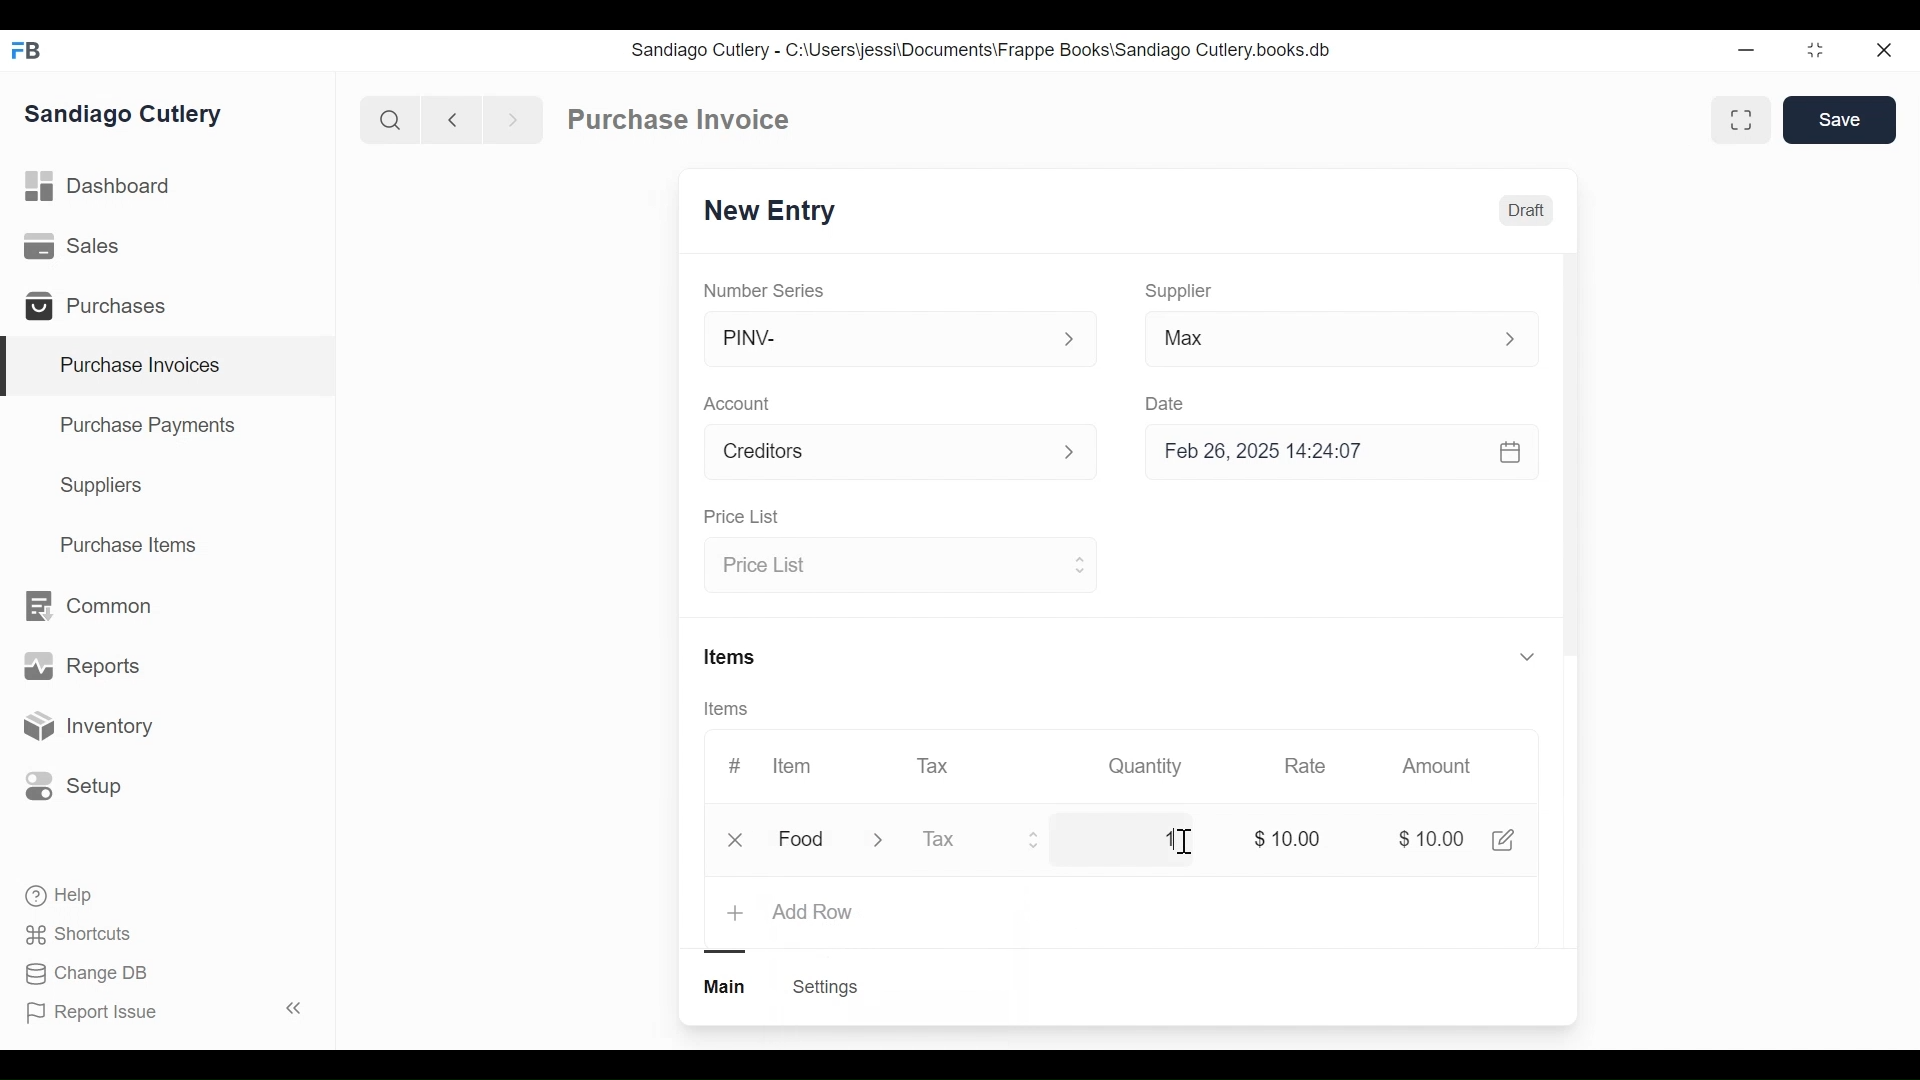 This screenshot has height=1080, width=1920. Describe the element at coordinates (740, 518) in the screenshot. I see `Price List` at that location.